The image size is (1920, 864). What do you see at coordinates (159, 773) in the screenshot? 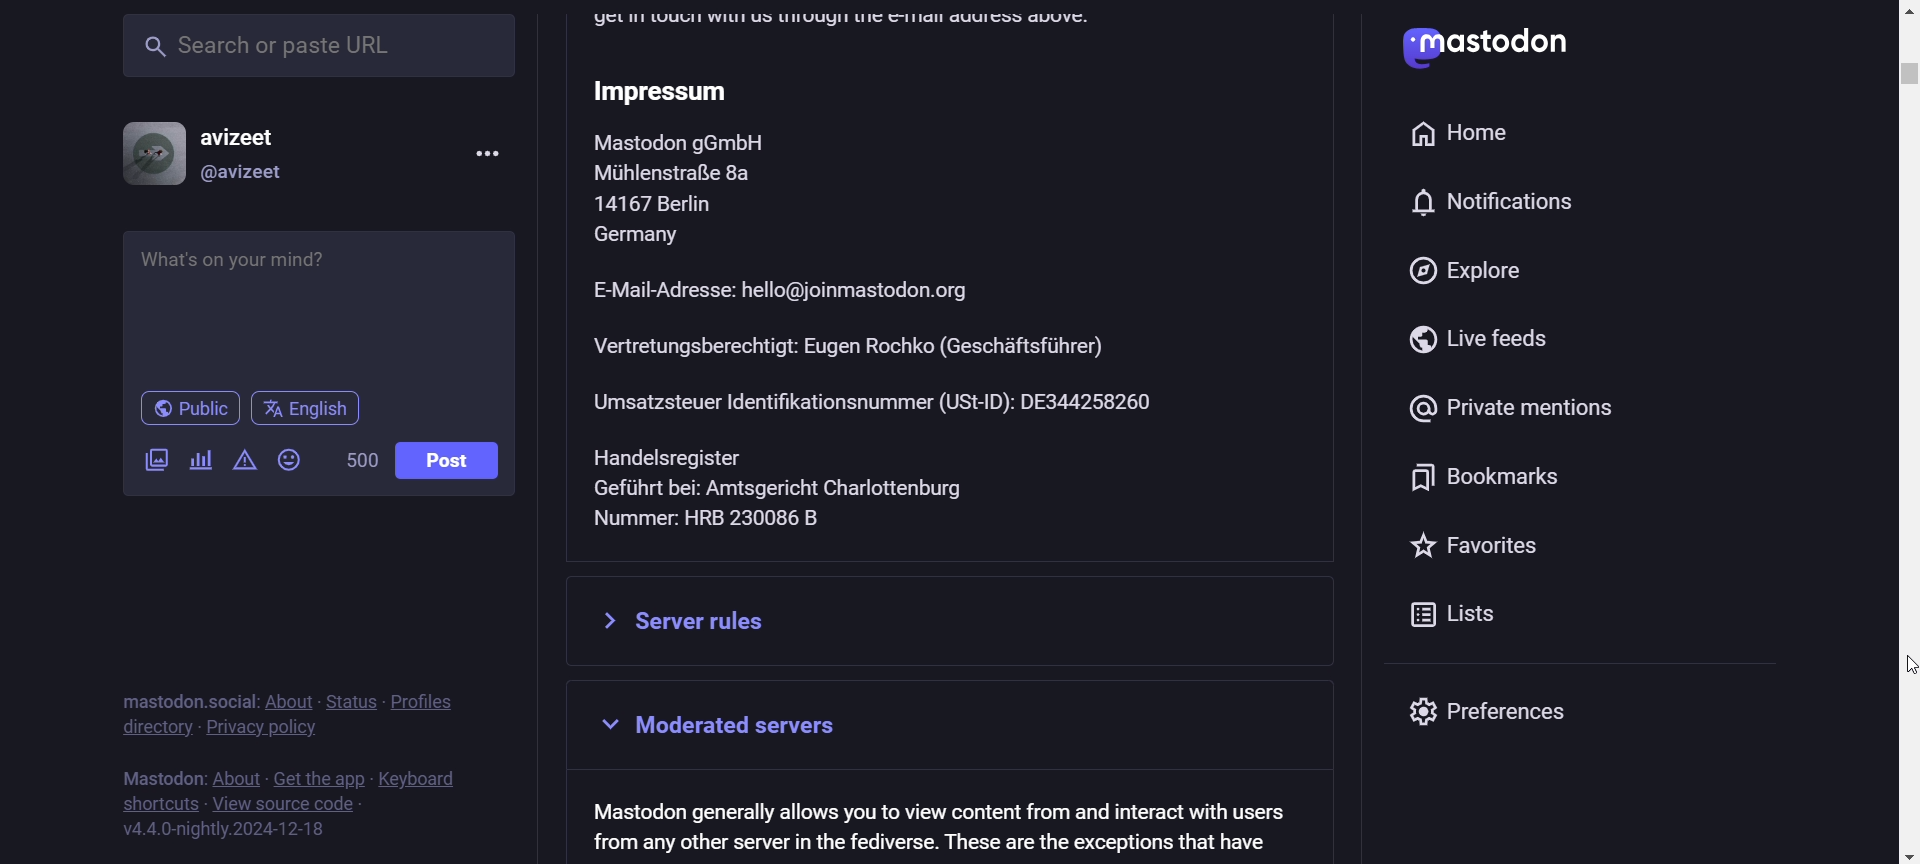
I see `text` at bounding box center [159, 773].